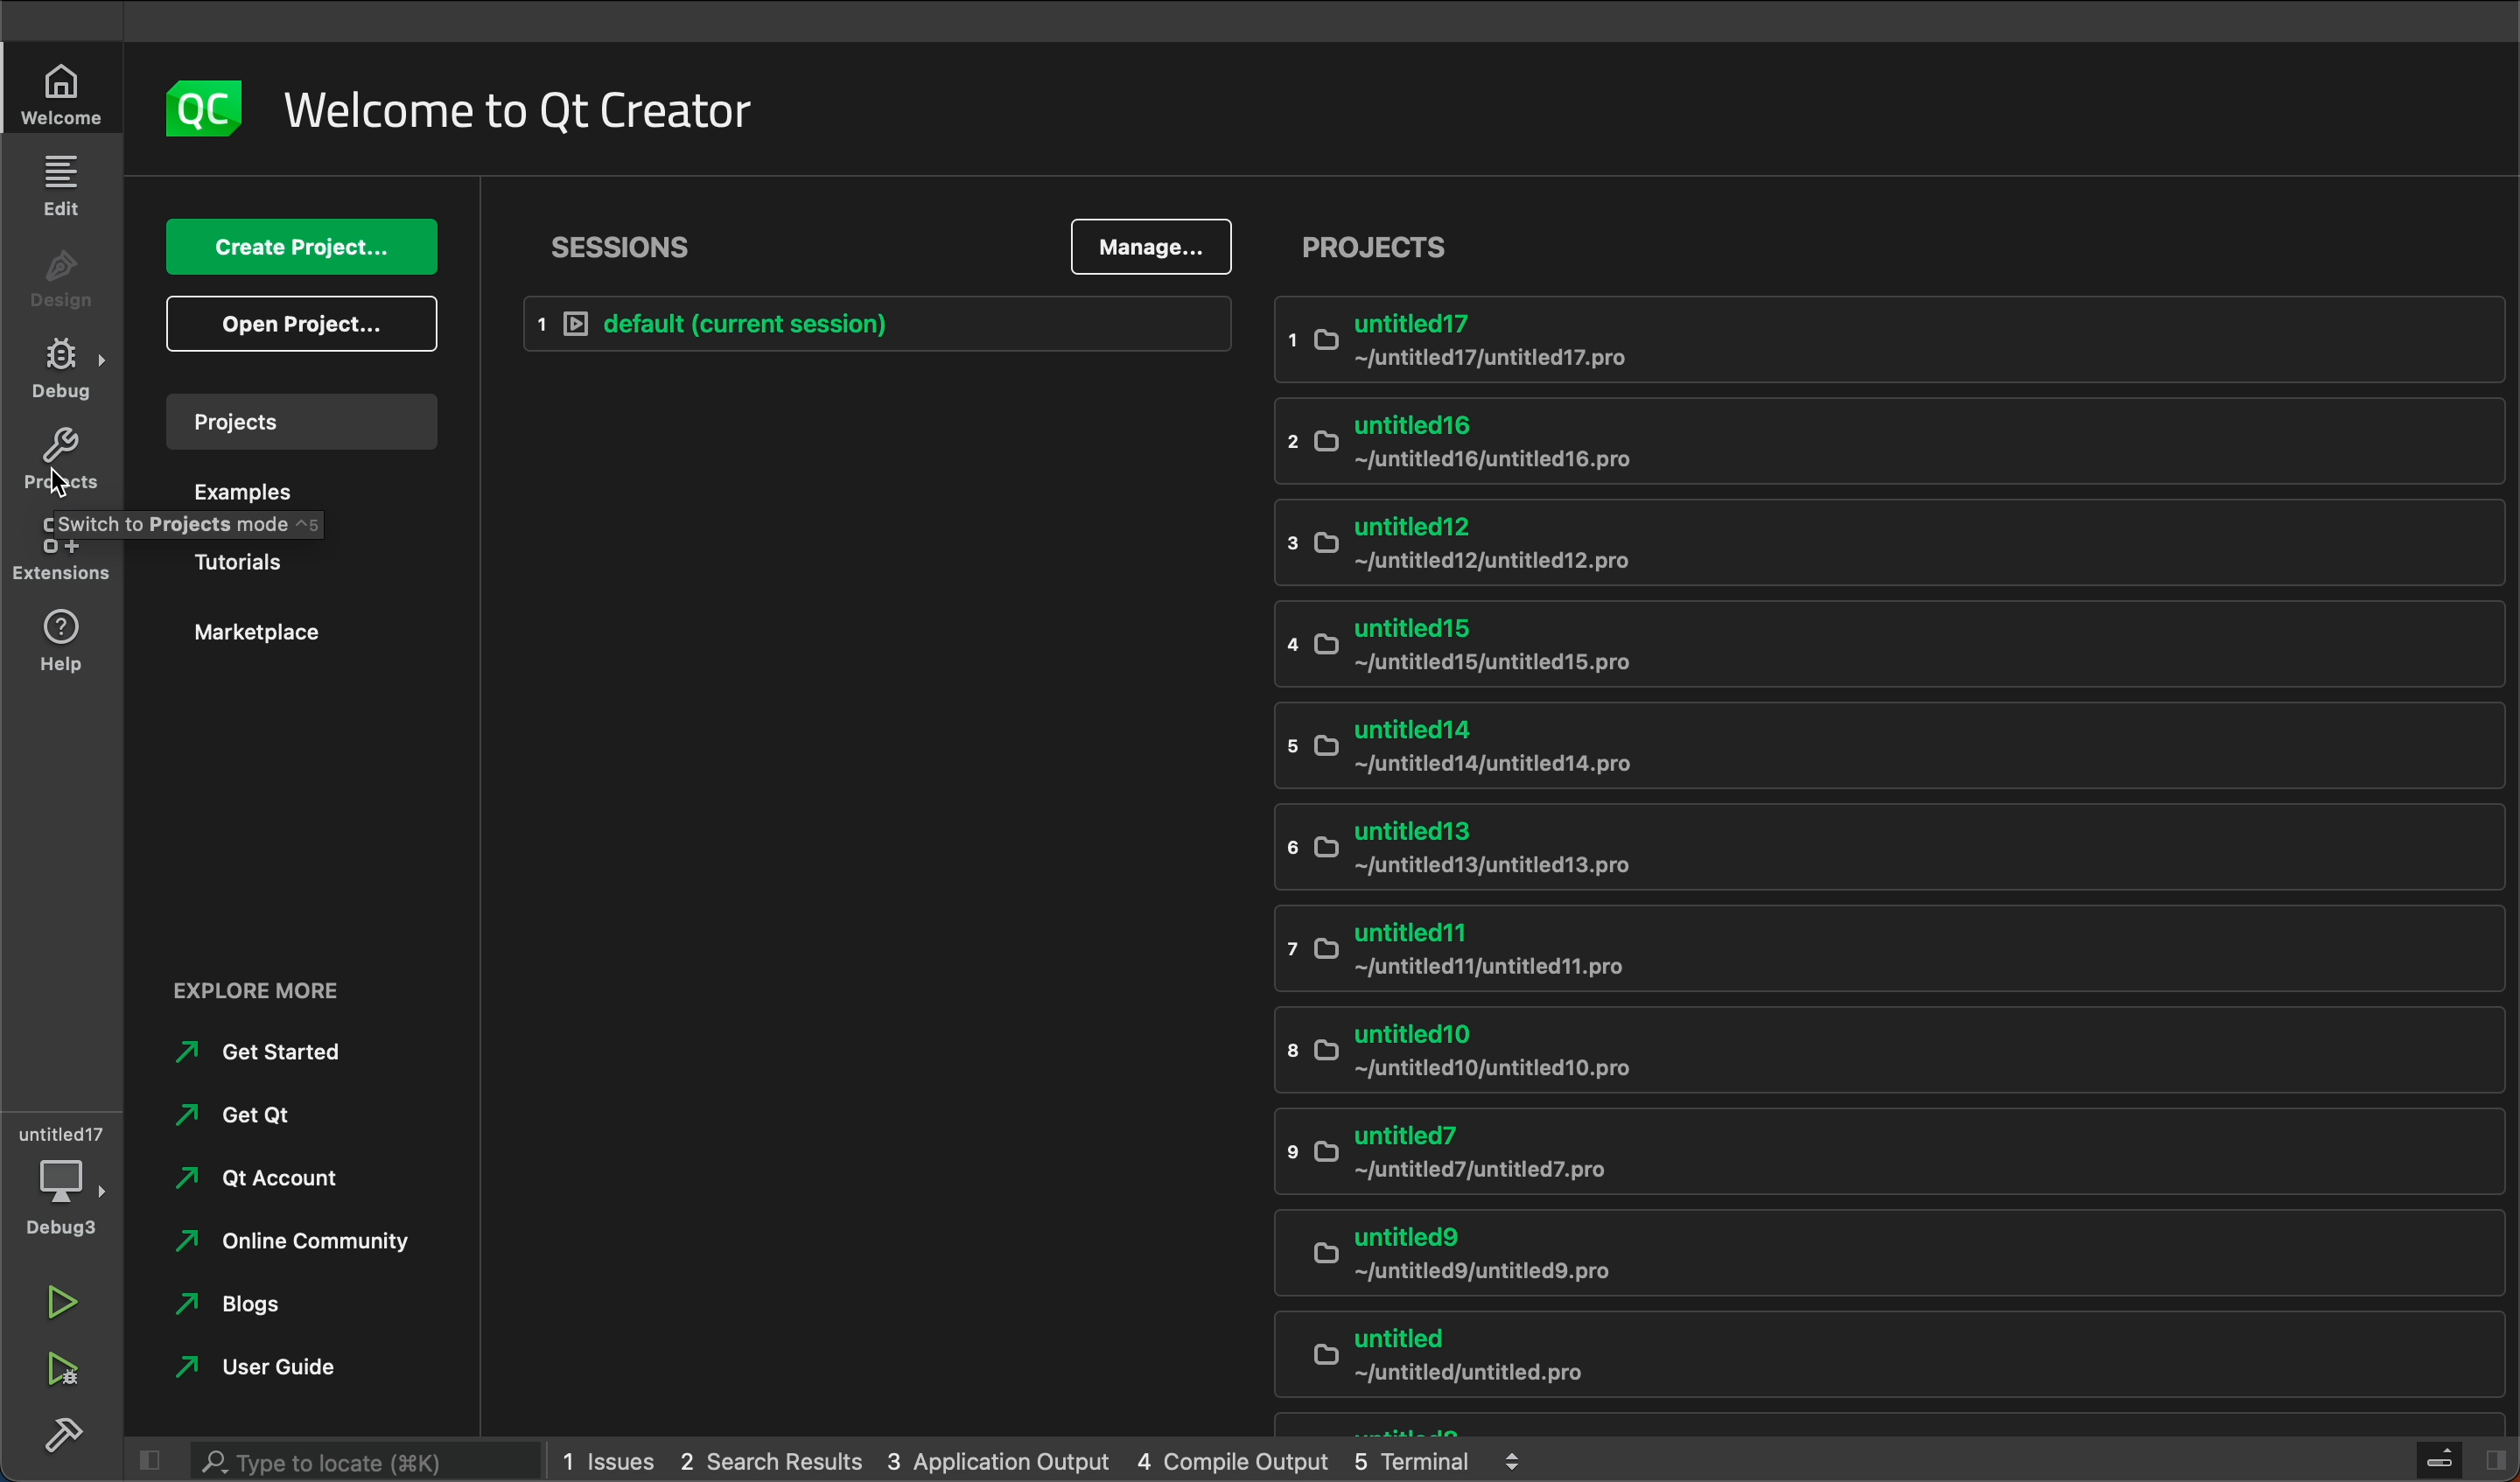 The image size is (2520, 1482). I want to click on untitled, so click(1833, 1426).